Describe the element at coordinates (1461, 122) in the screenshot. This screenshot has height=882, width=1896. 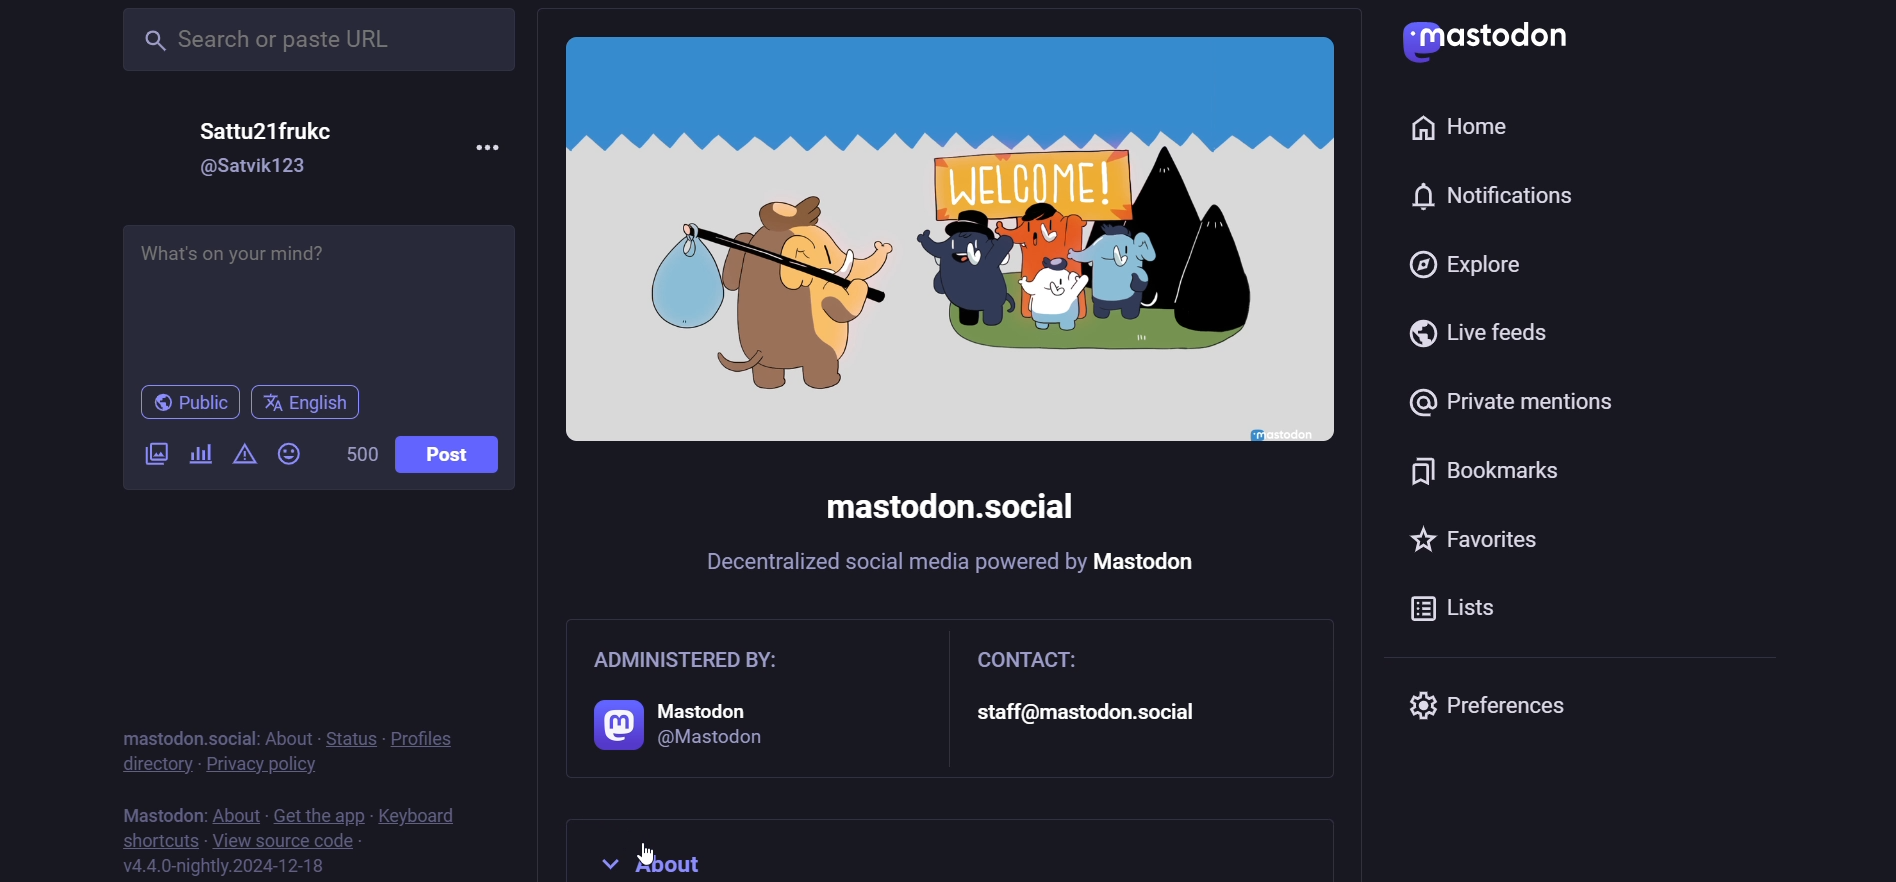
I see `home` at that location.